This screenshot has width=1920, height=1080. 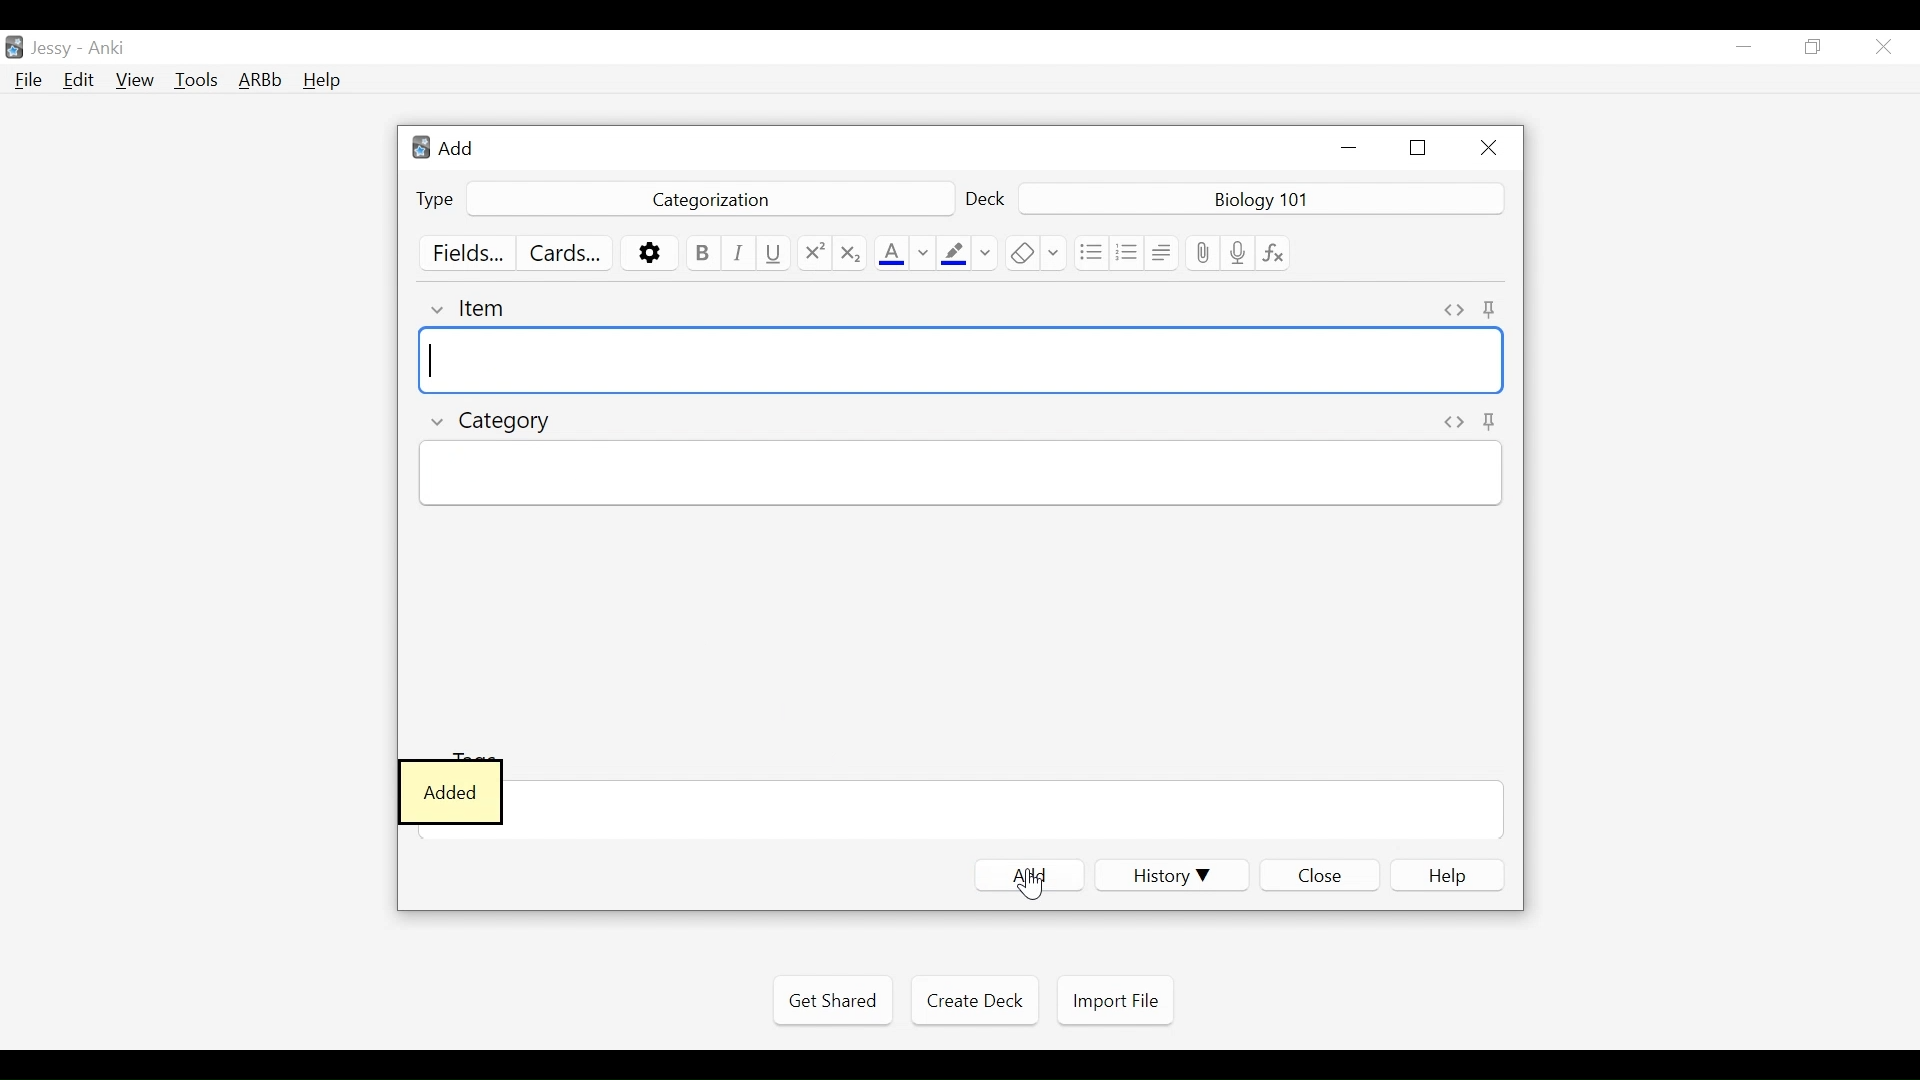 I want to click on Add, so click(x=1029, y=876).